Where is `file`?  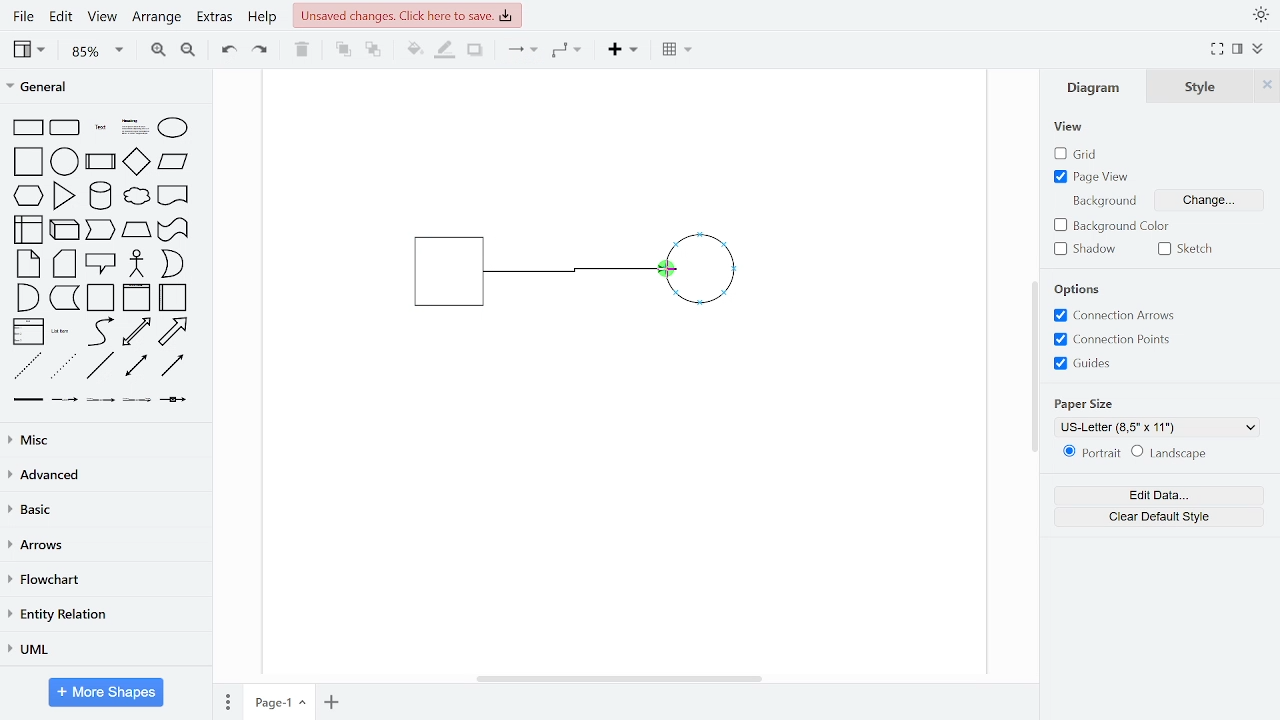
file is located at coordinates (26, 16).